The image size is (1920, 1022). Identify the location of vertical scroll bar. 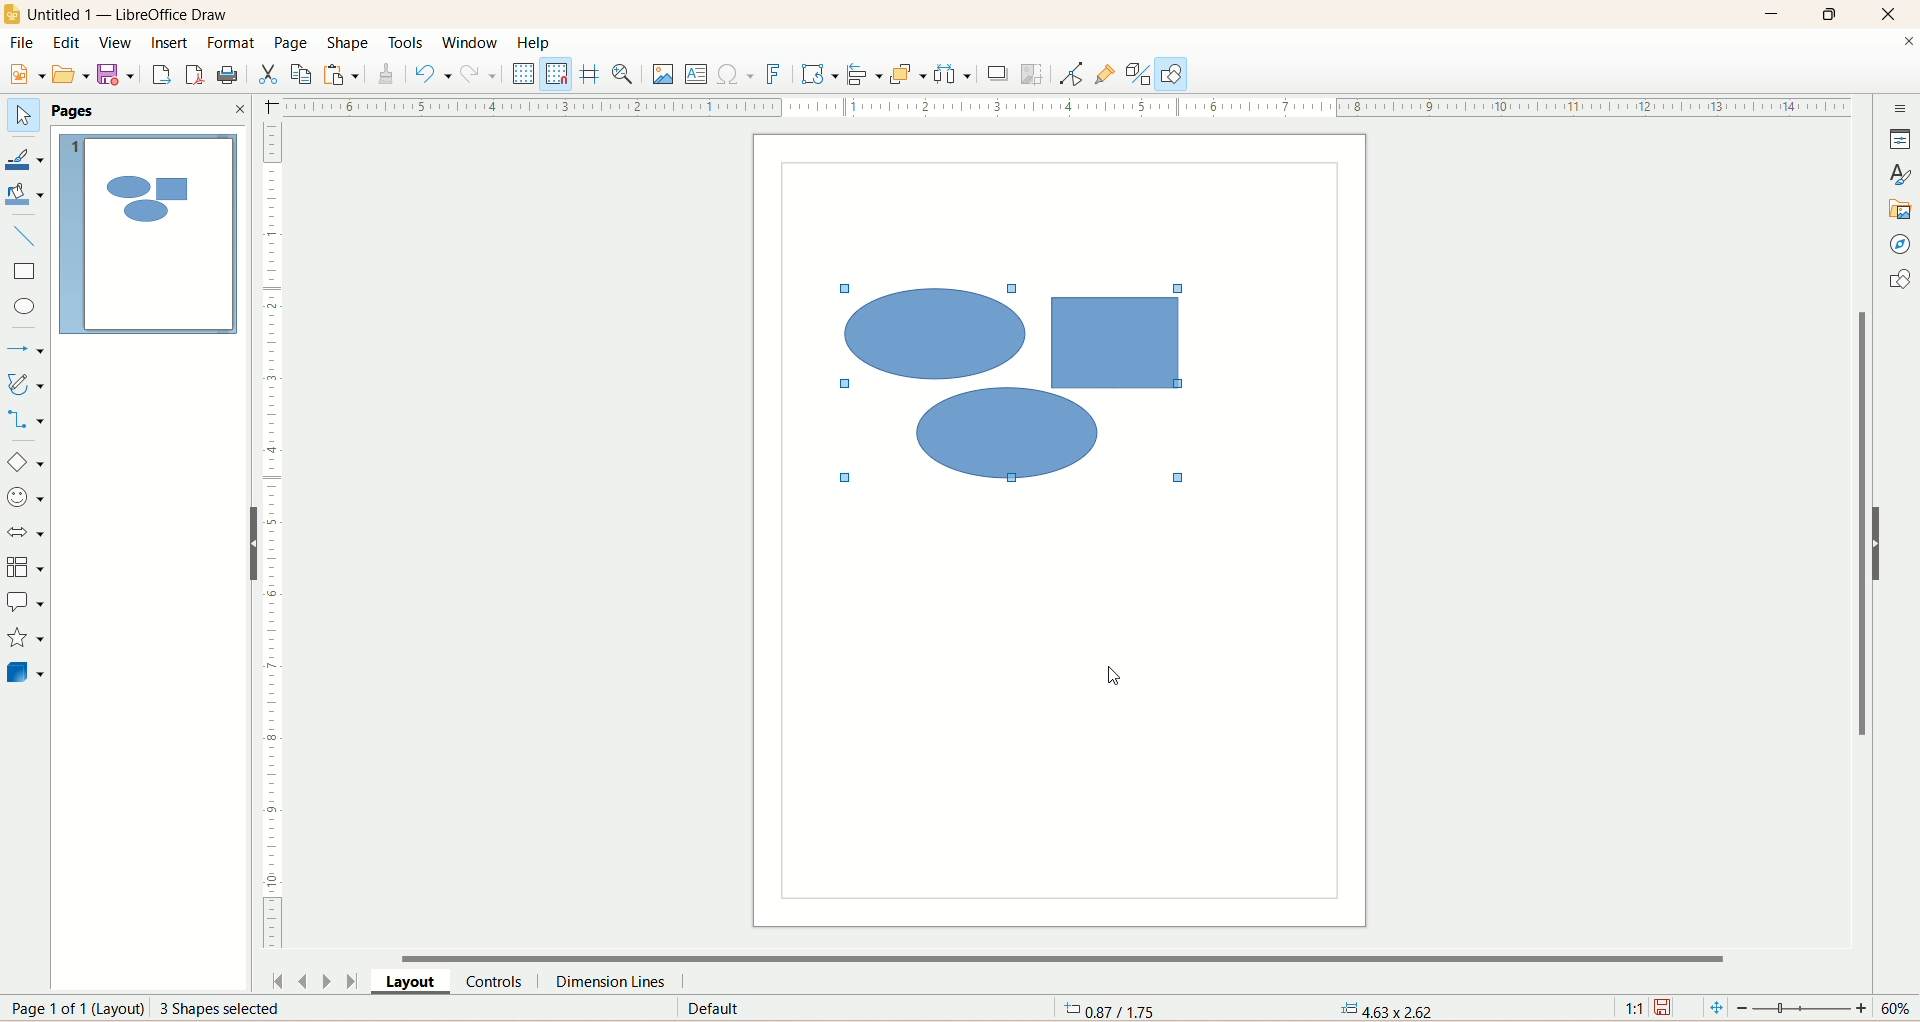
(1861, 553).